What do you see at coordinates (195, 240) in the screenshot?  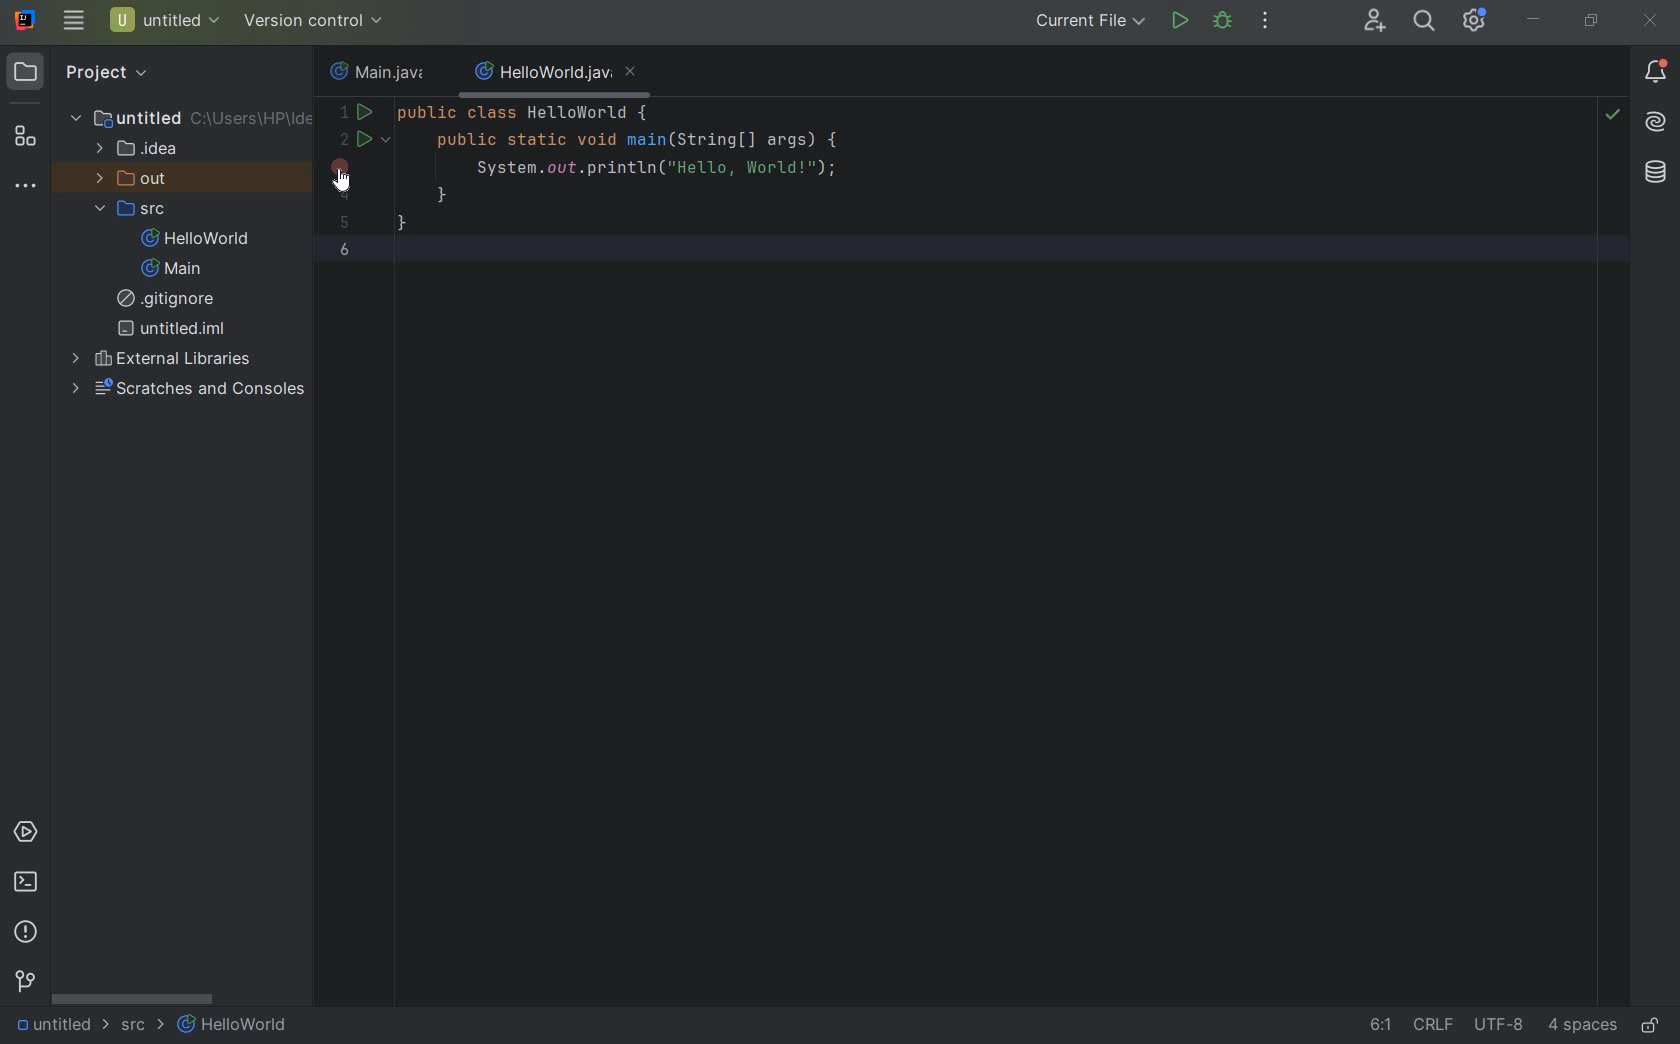 I see `helloworld` at bounding box center [195, 240].